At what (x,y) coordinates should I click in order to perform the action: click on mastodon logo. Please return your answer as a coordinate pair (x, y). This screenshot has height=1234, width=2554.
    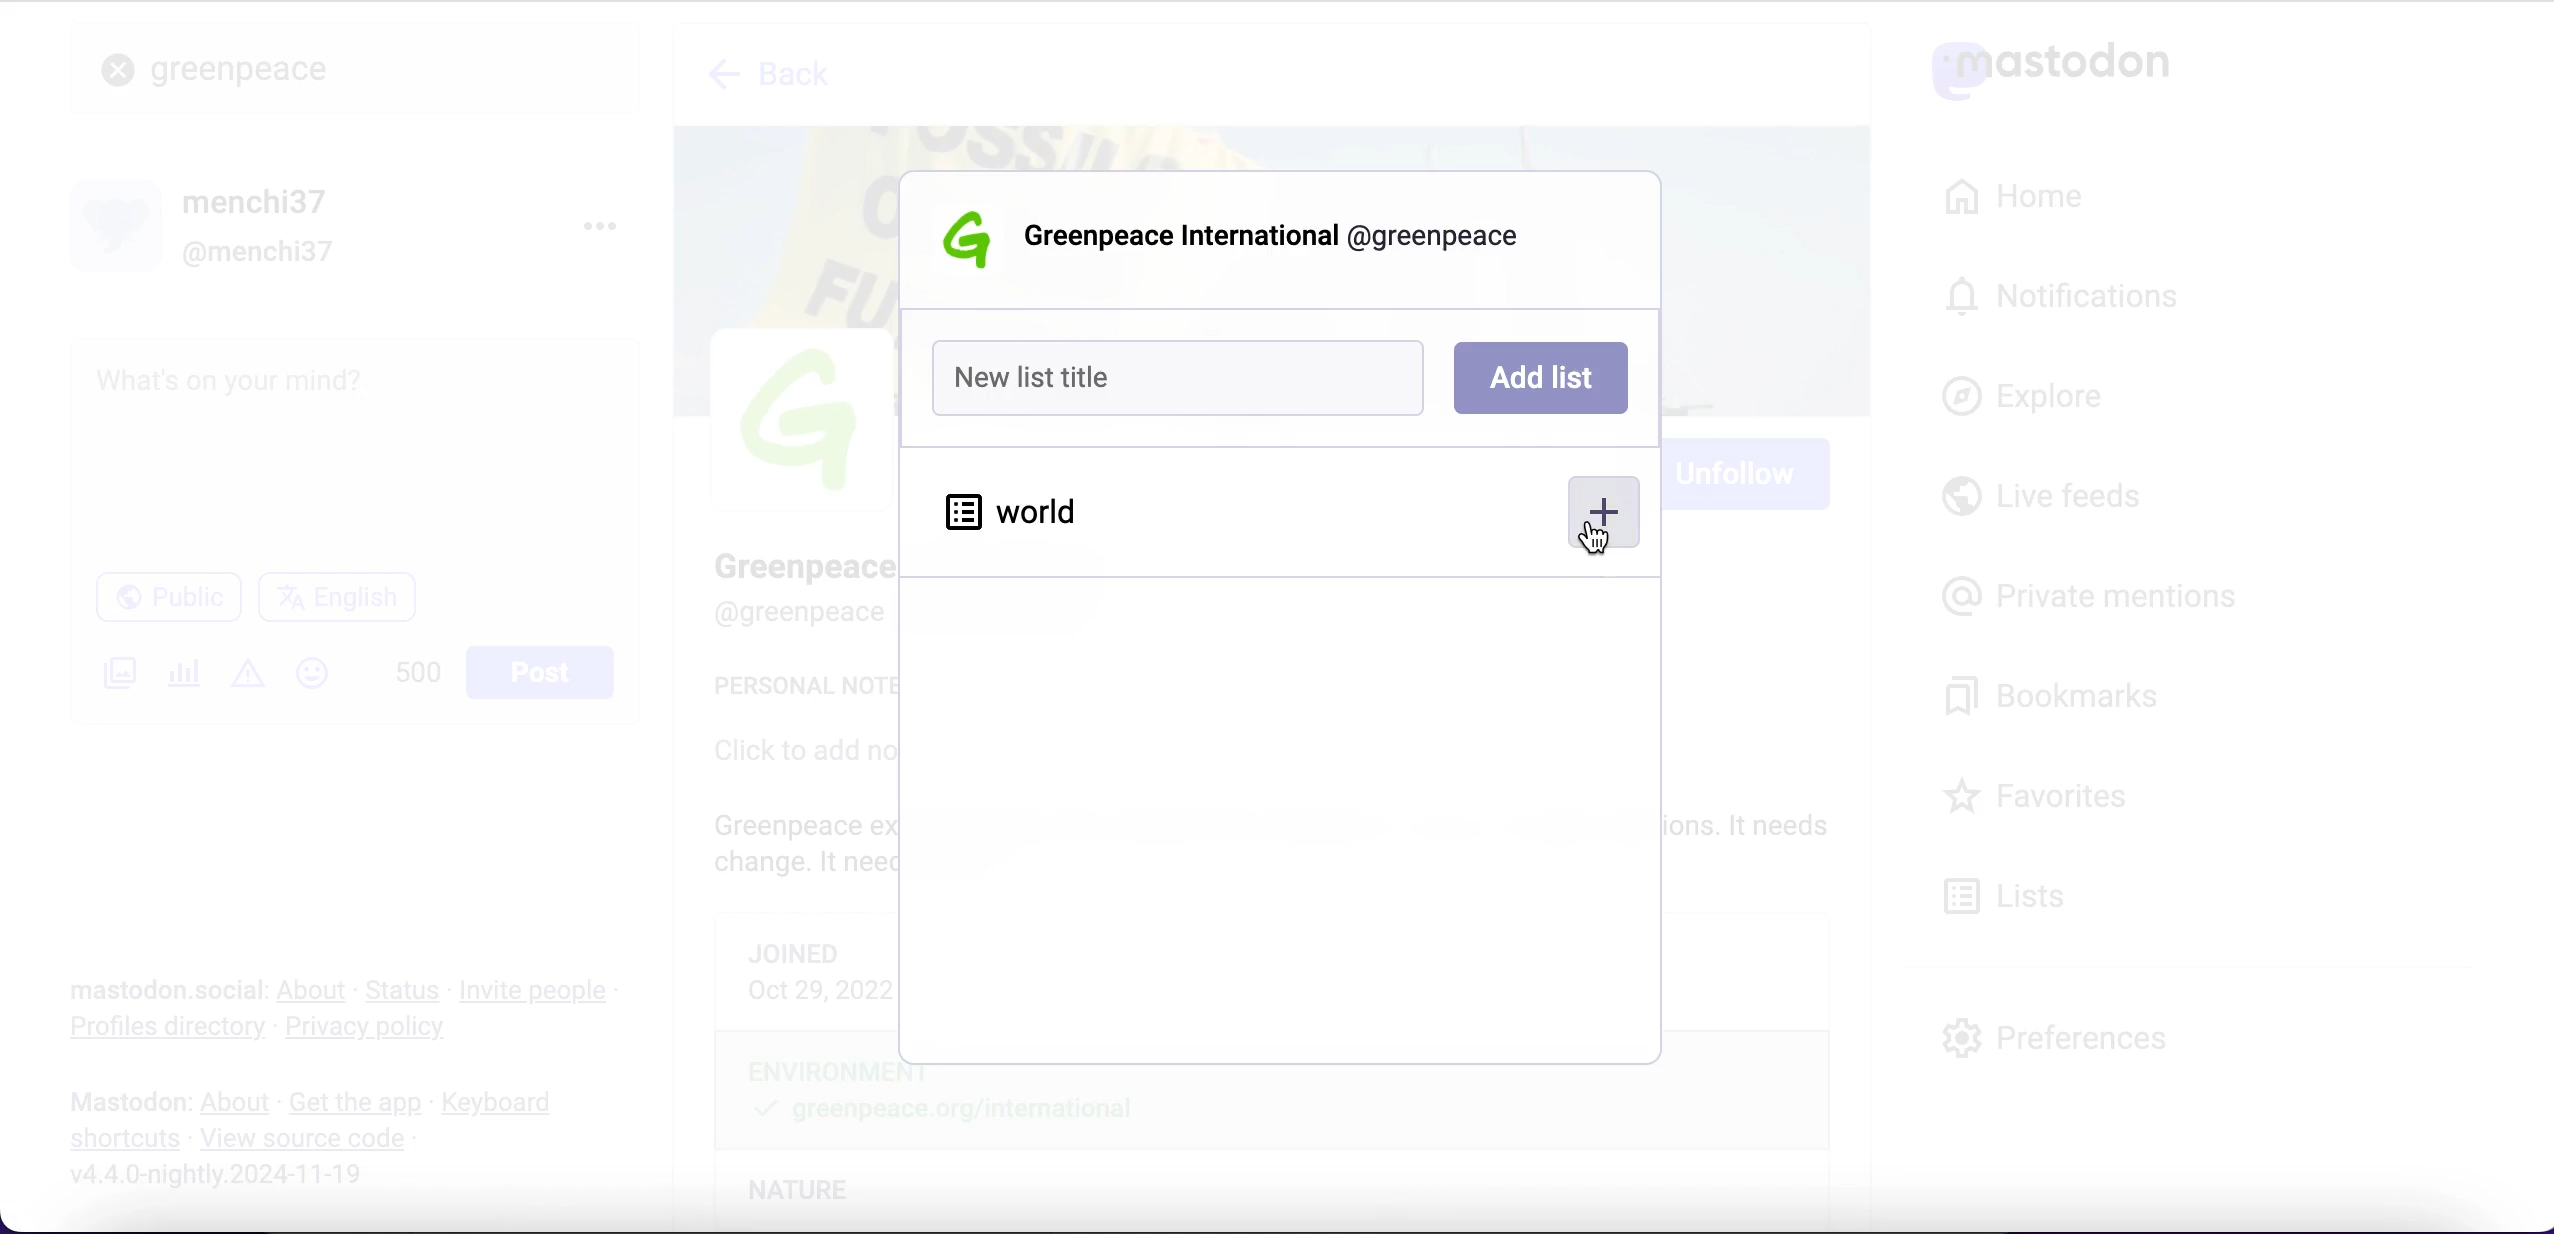
    Looking at the image, I should click on (2050, 65).